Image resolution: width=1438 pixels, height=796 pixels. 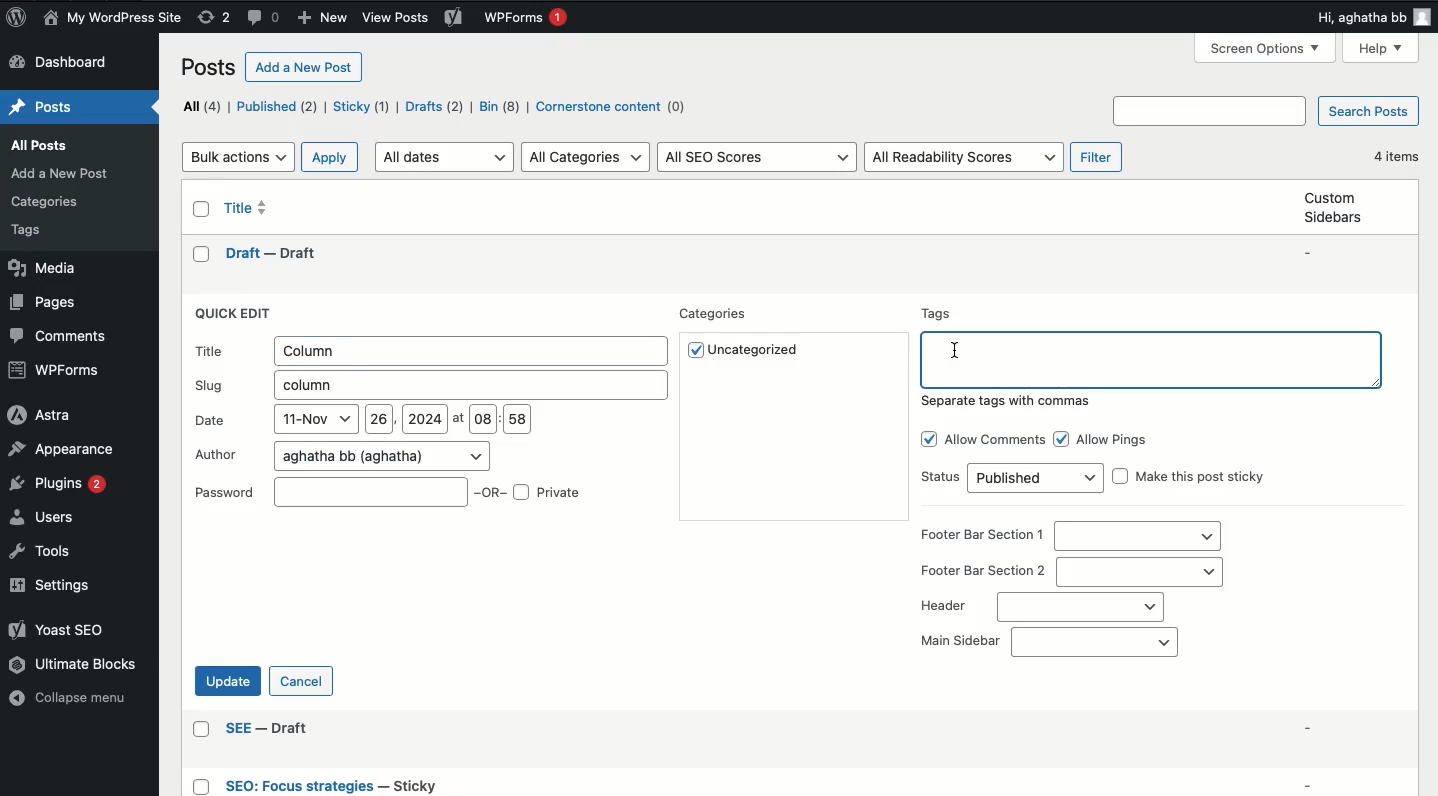 I want to click on Allow pings, so click(x=1103, y=442).